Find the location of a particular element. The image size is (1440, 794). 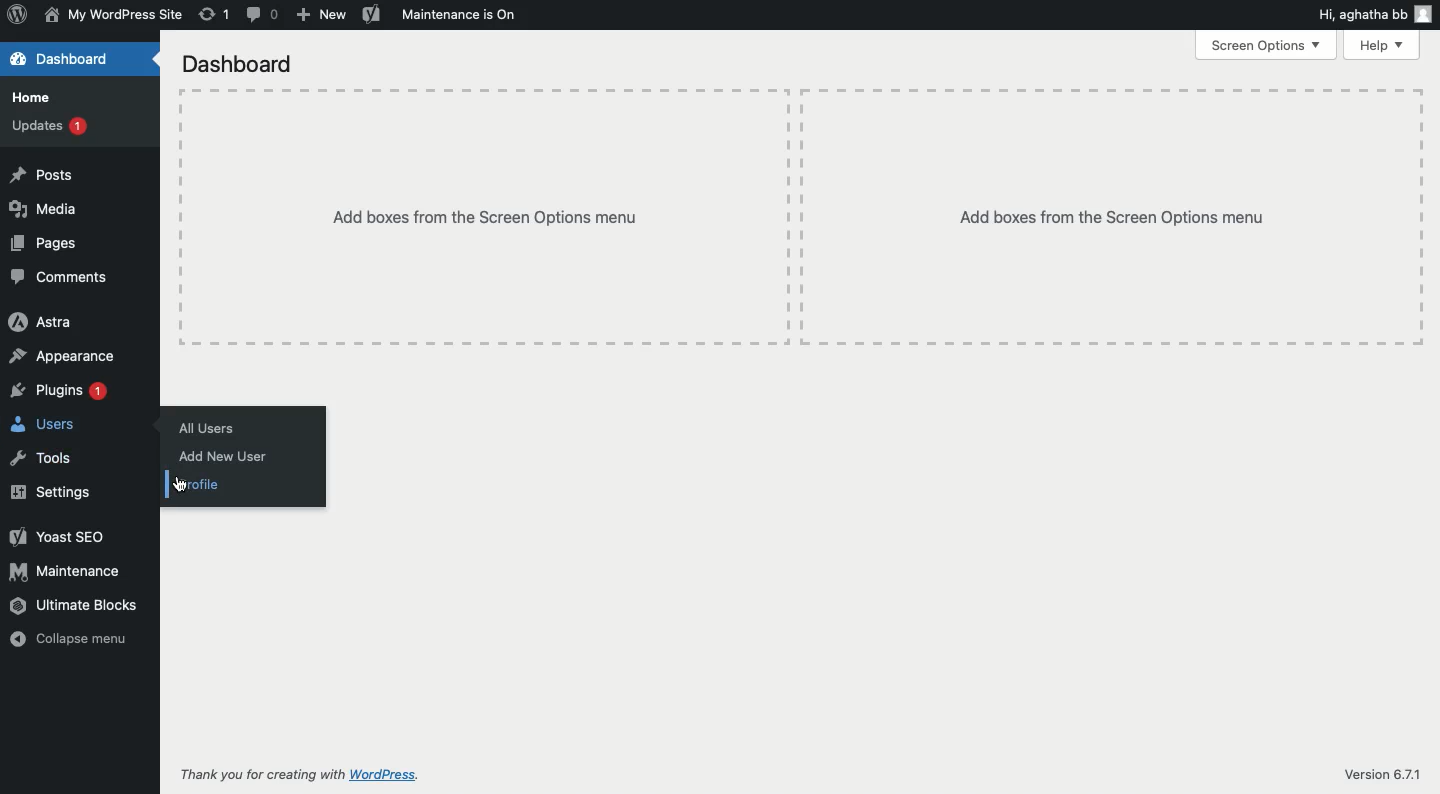

Site name is located at coordinates (112, 17).